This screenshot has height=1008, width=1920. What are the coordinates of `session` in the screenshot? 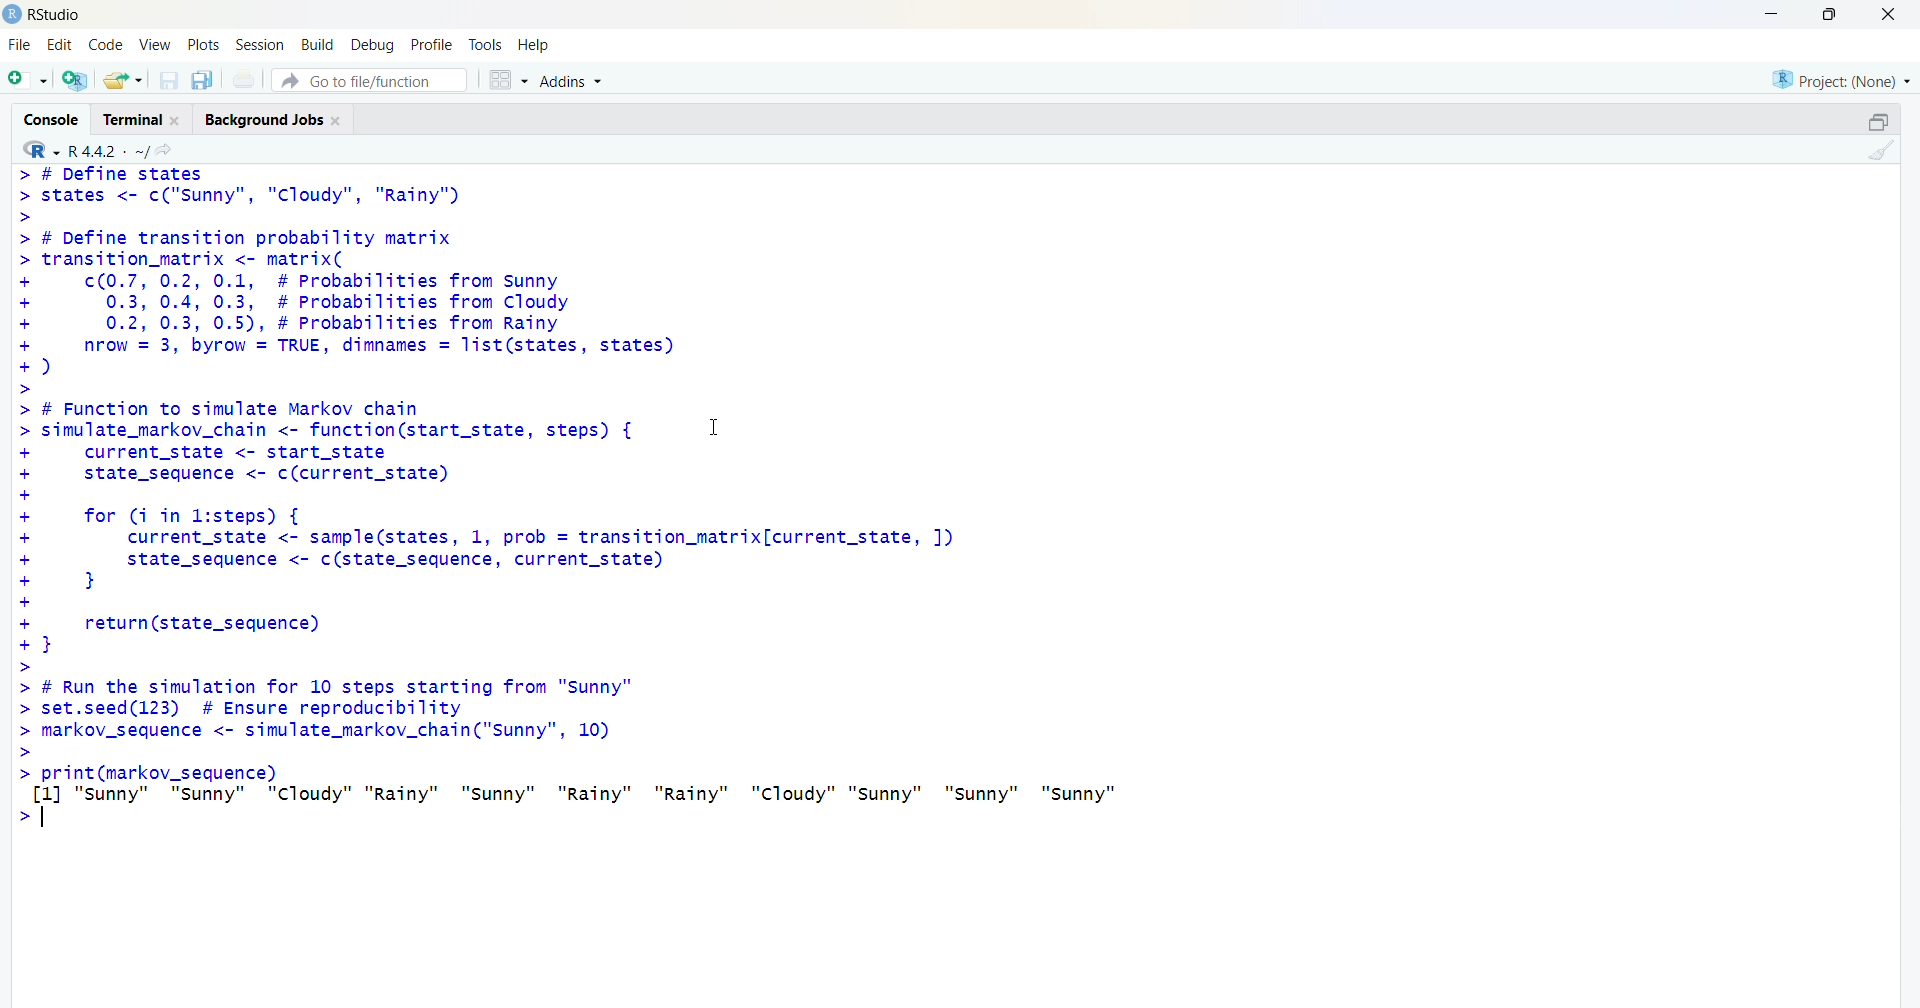 It's located at (261, 44).